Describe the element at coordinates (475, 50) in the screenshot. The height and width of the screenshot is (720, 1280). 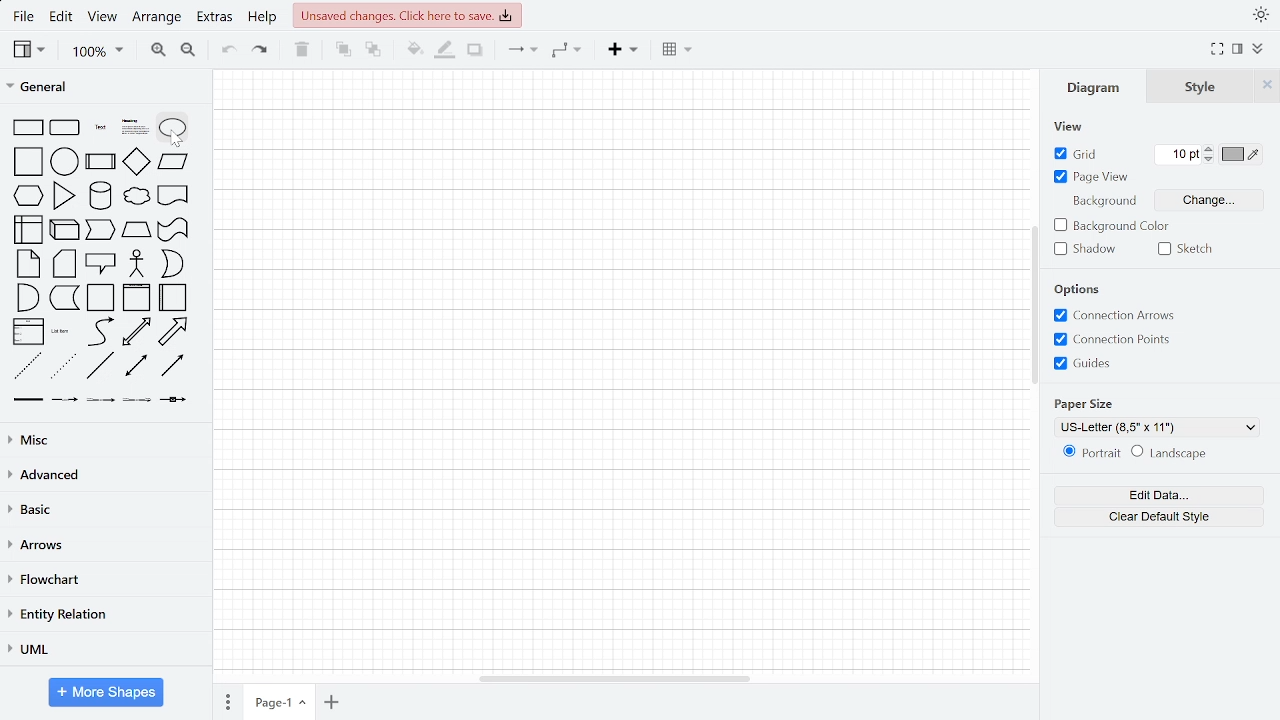
I see `shadow` at that location.